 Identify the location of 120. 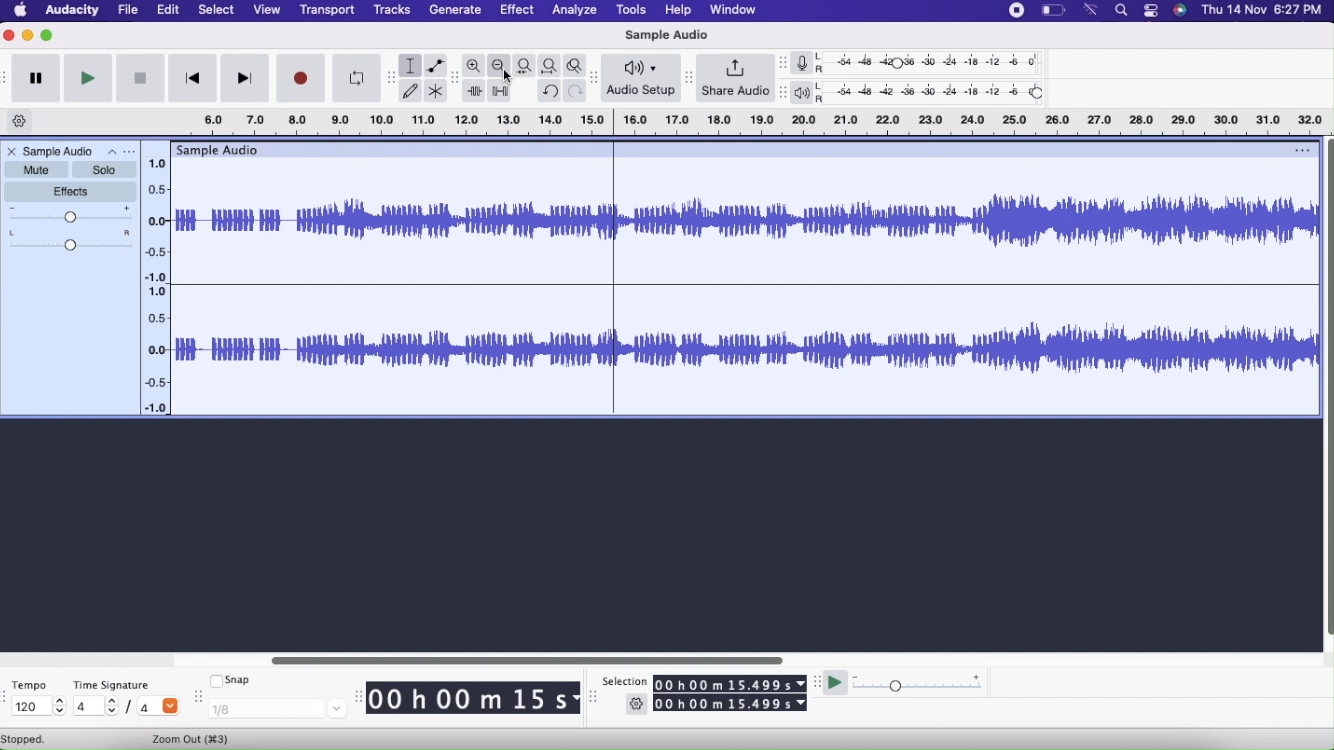
(37, 710).